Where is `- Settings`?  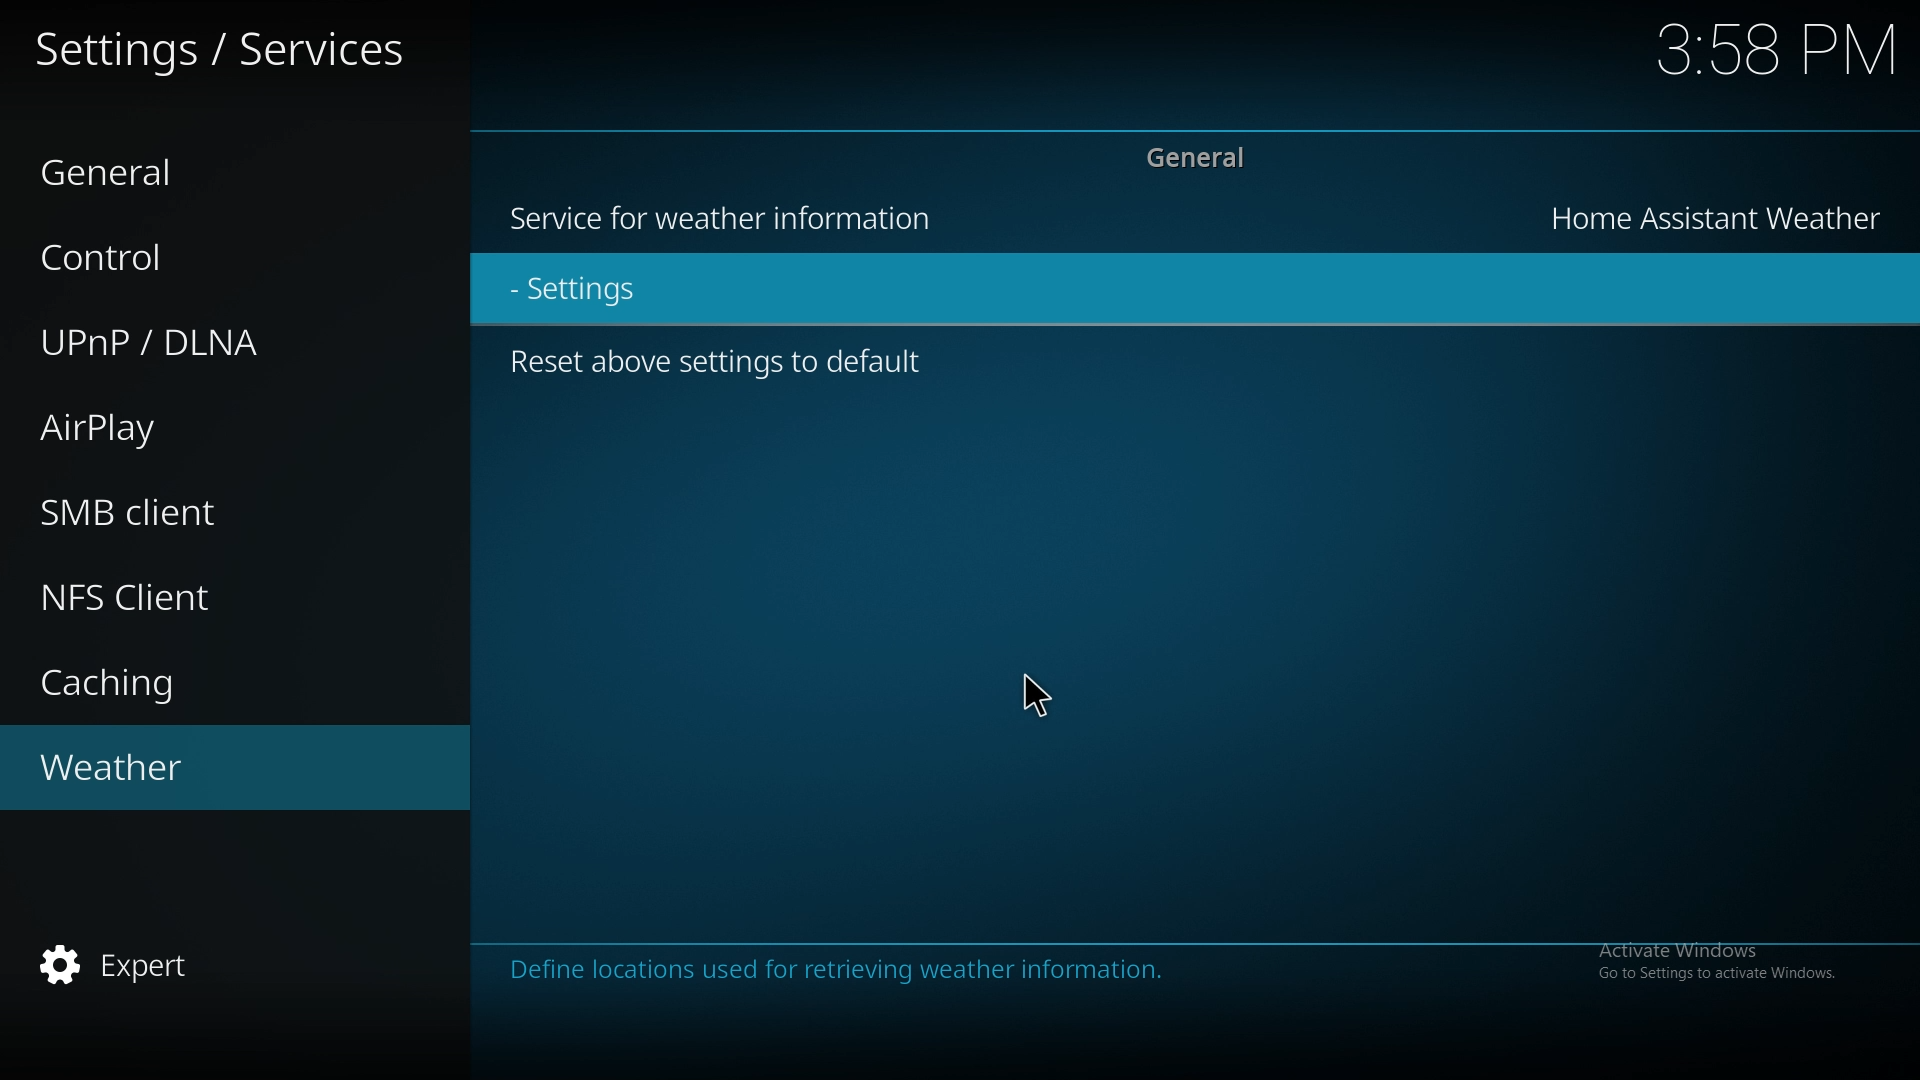 - Settings is located at coordinates (630, 293).